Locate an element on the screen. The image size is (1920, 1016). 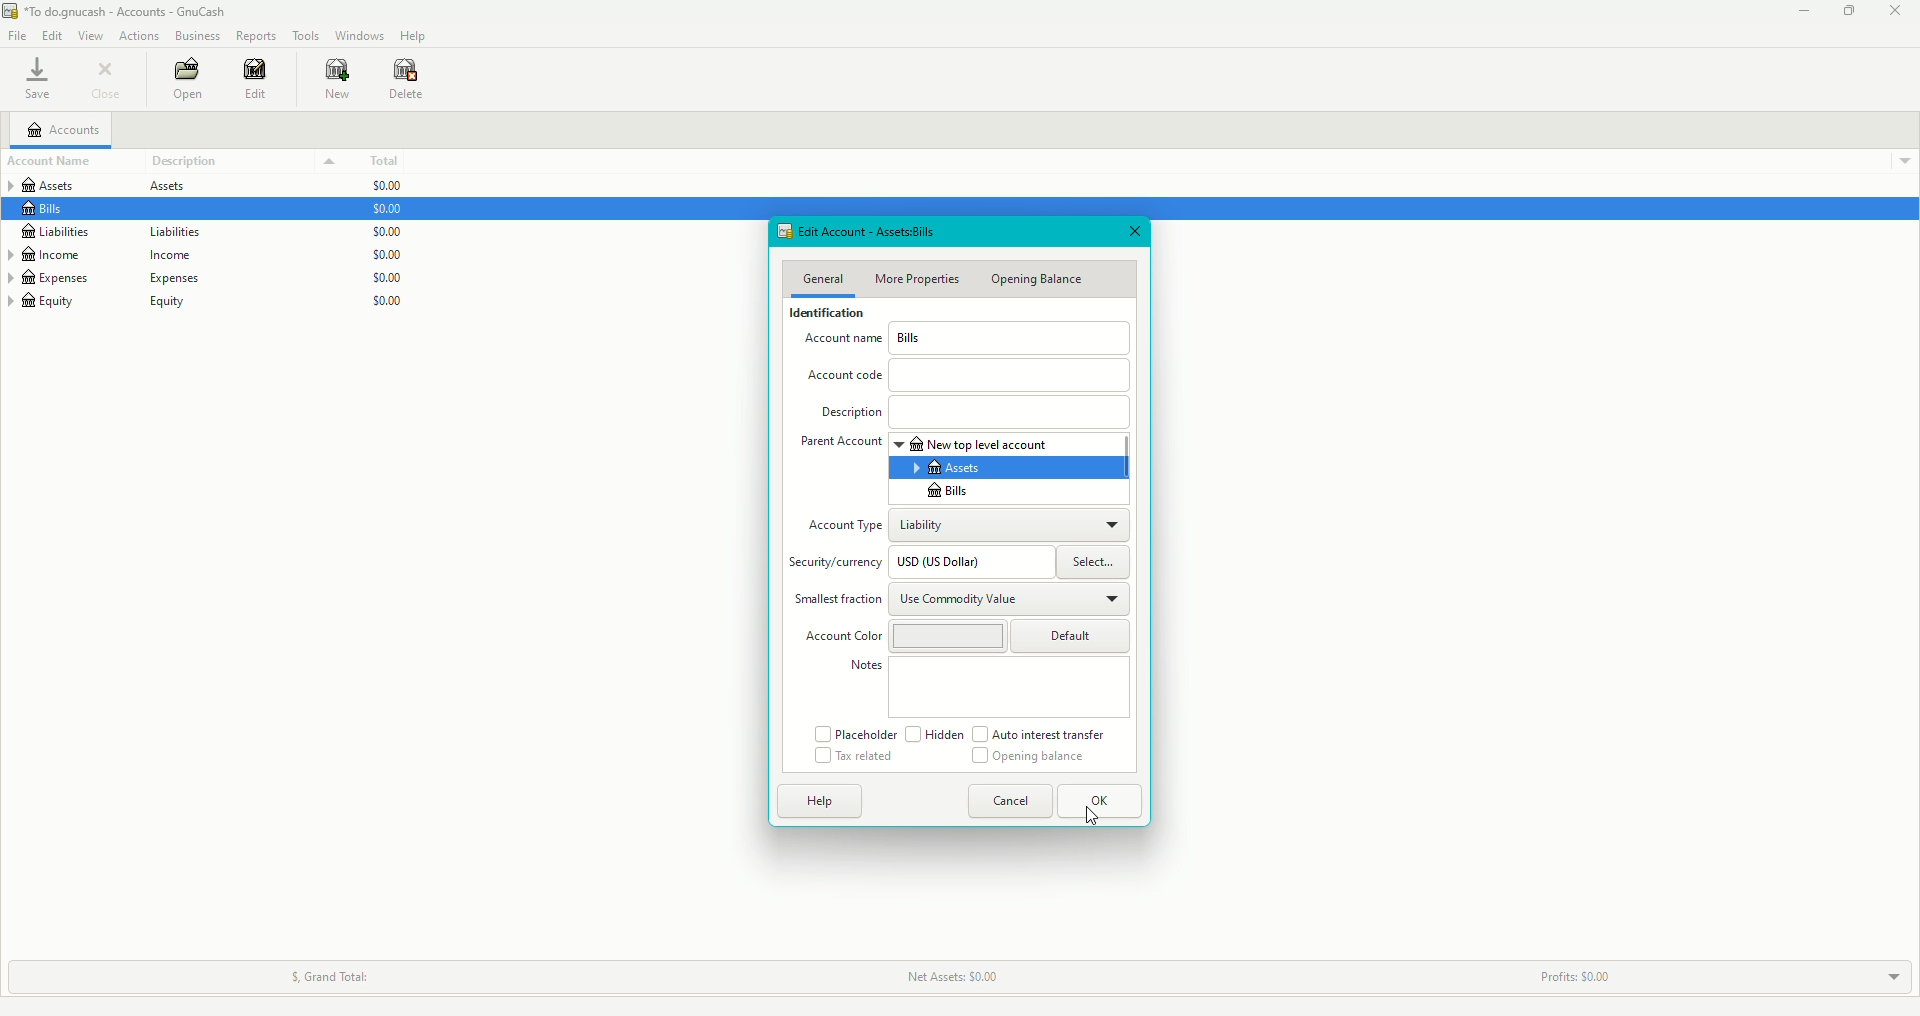
Drop down is located at coordinates (1889, 974).